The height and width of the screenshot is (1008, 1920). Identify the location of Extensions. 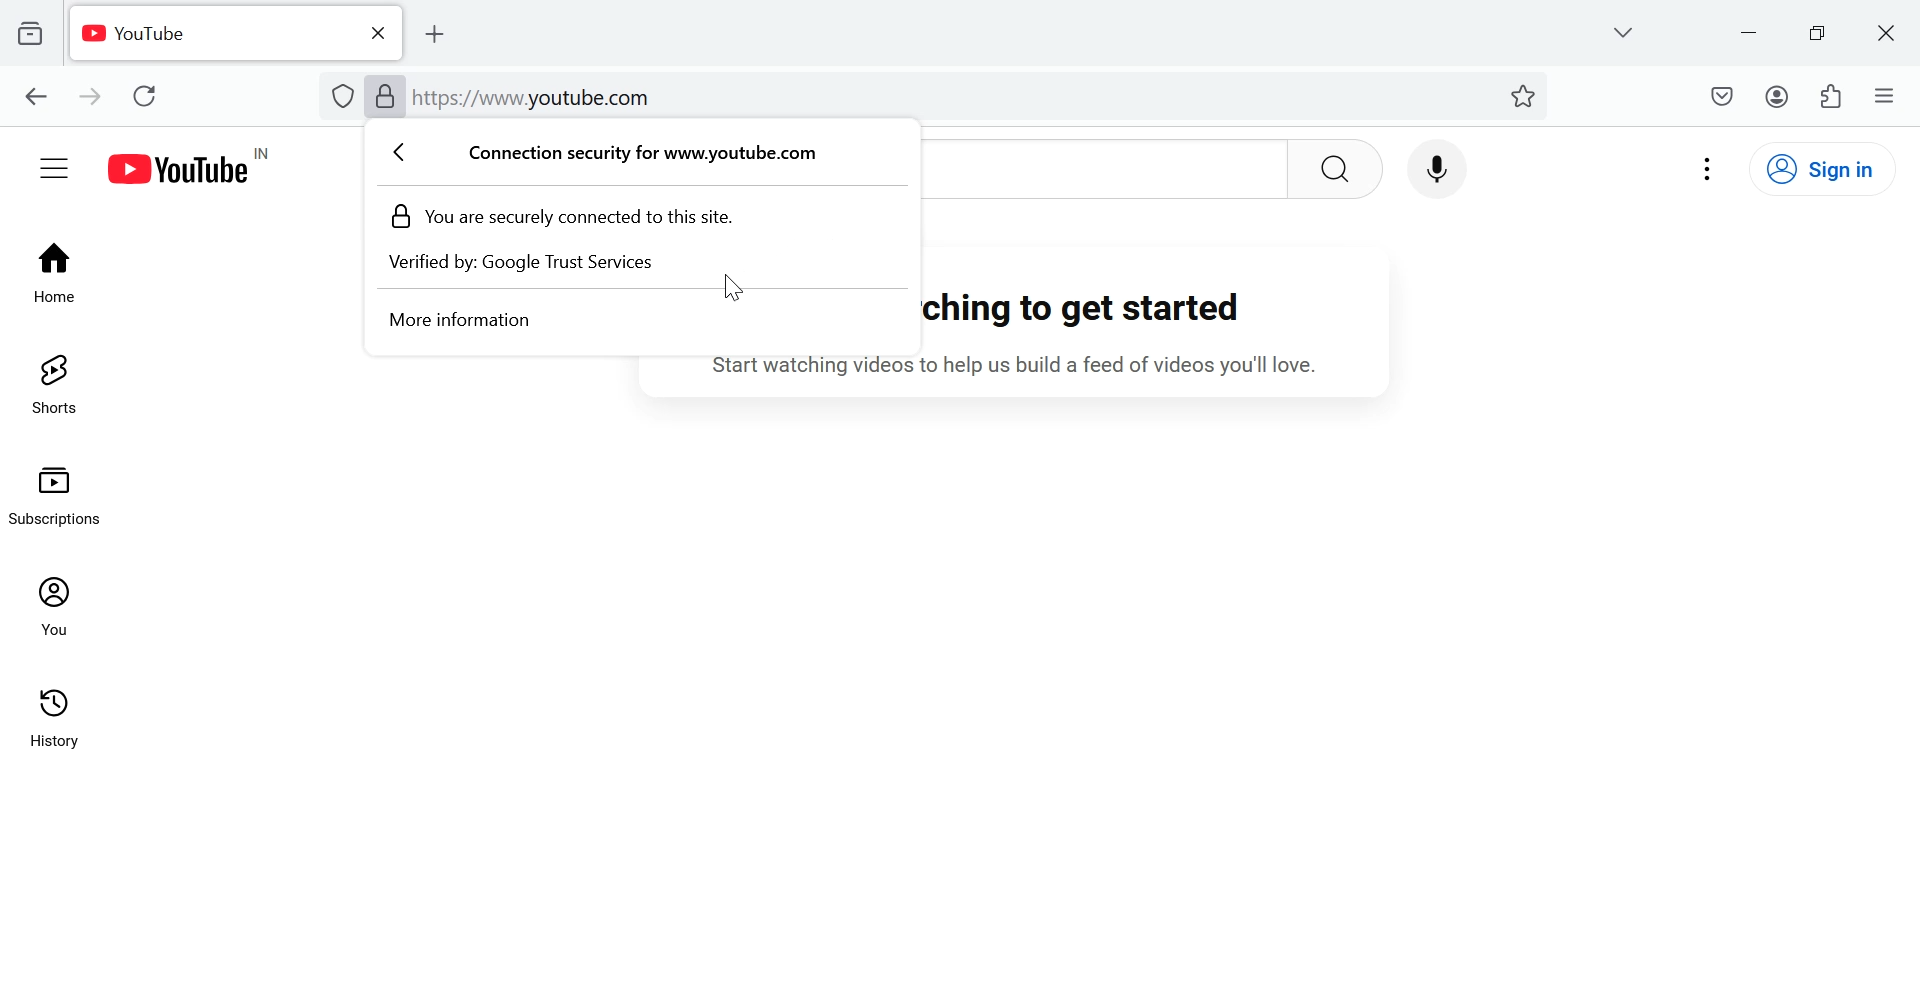
(1834, 95).